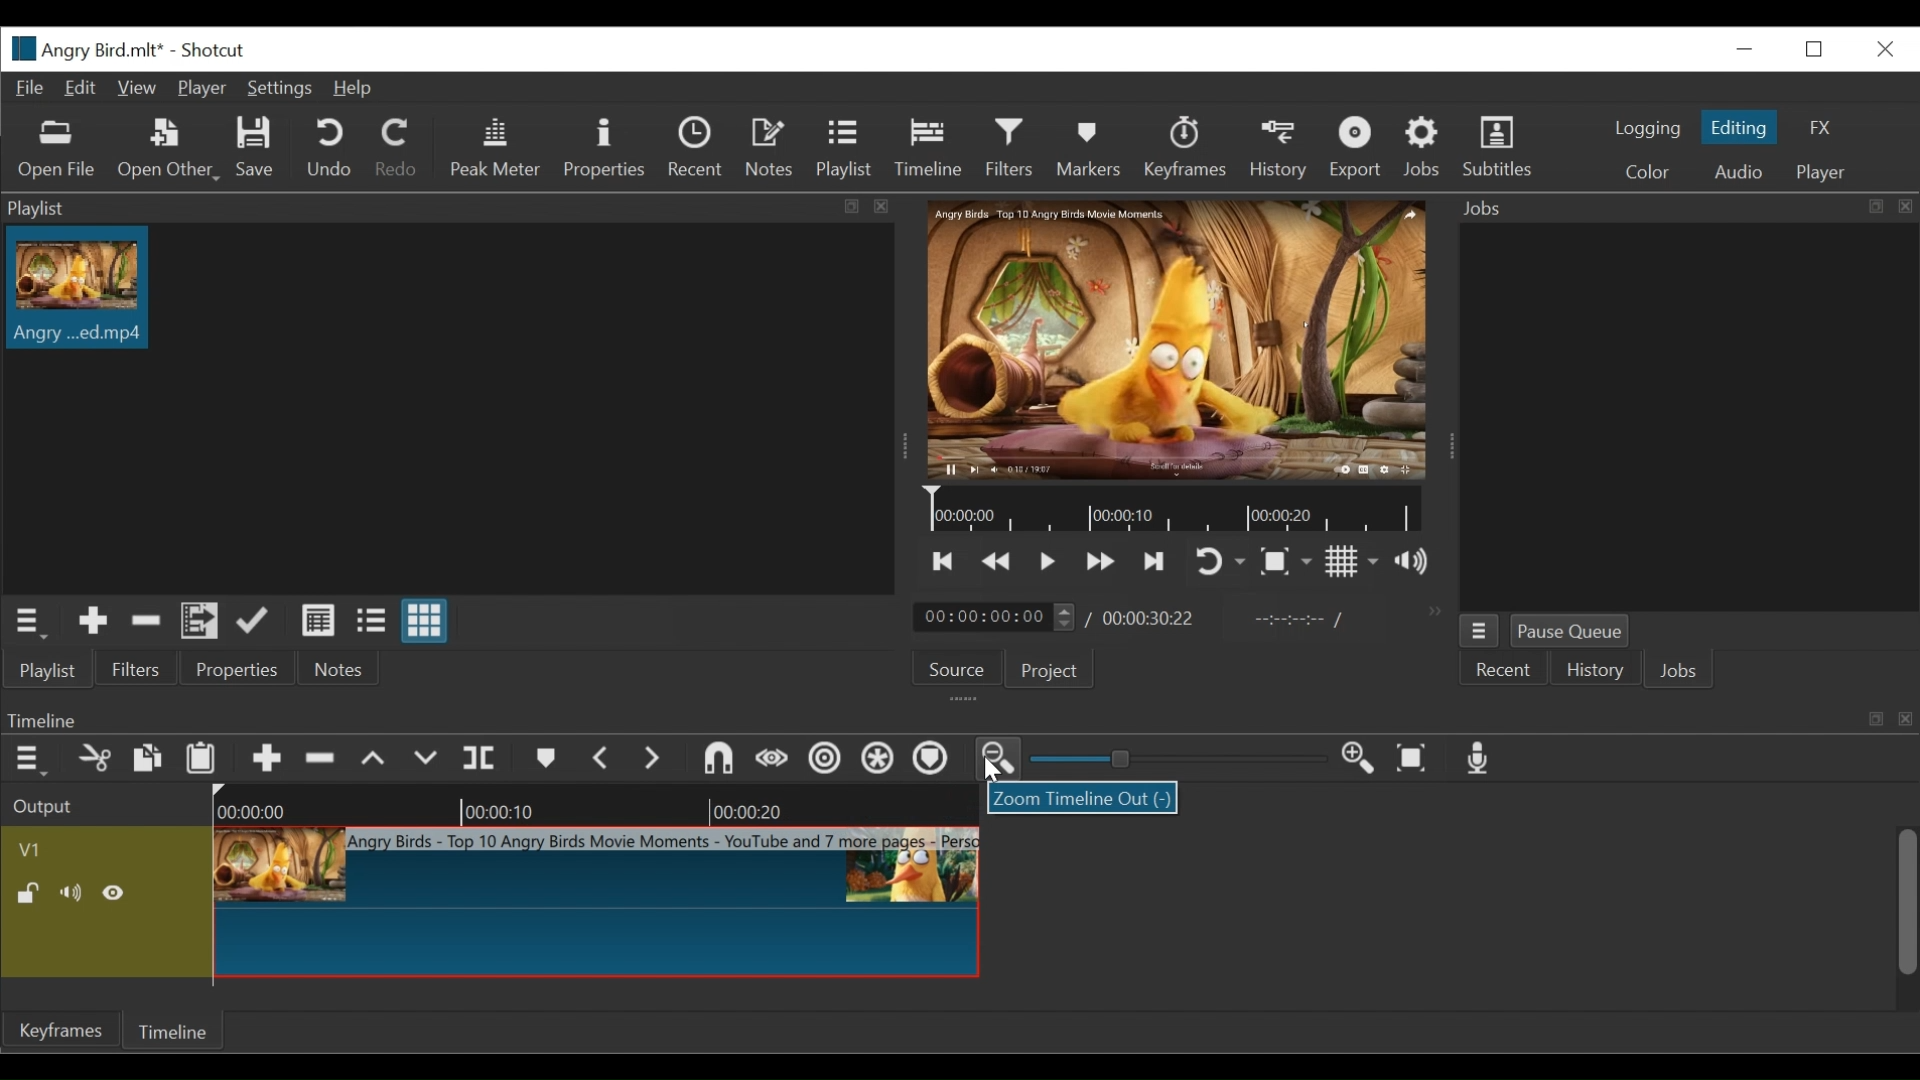 This screenshot has height=1080, width=1920. What do you see at coordinates (484, 755) in the screenshot?
I see `split` at bounding box center [484, 755].